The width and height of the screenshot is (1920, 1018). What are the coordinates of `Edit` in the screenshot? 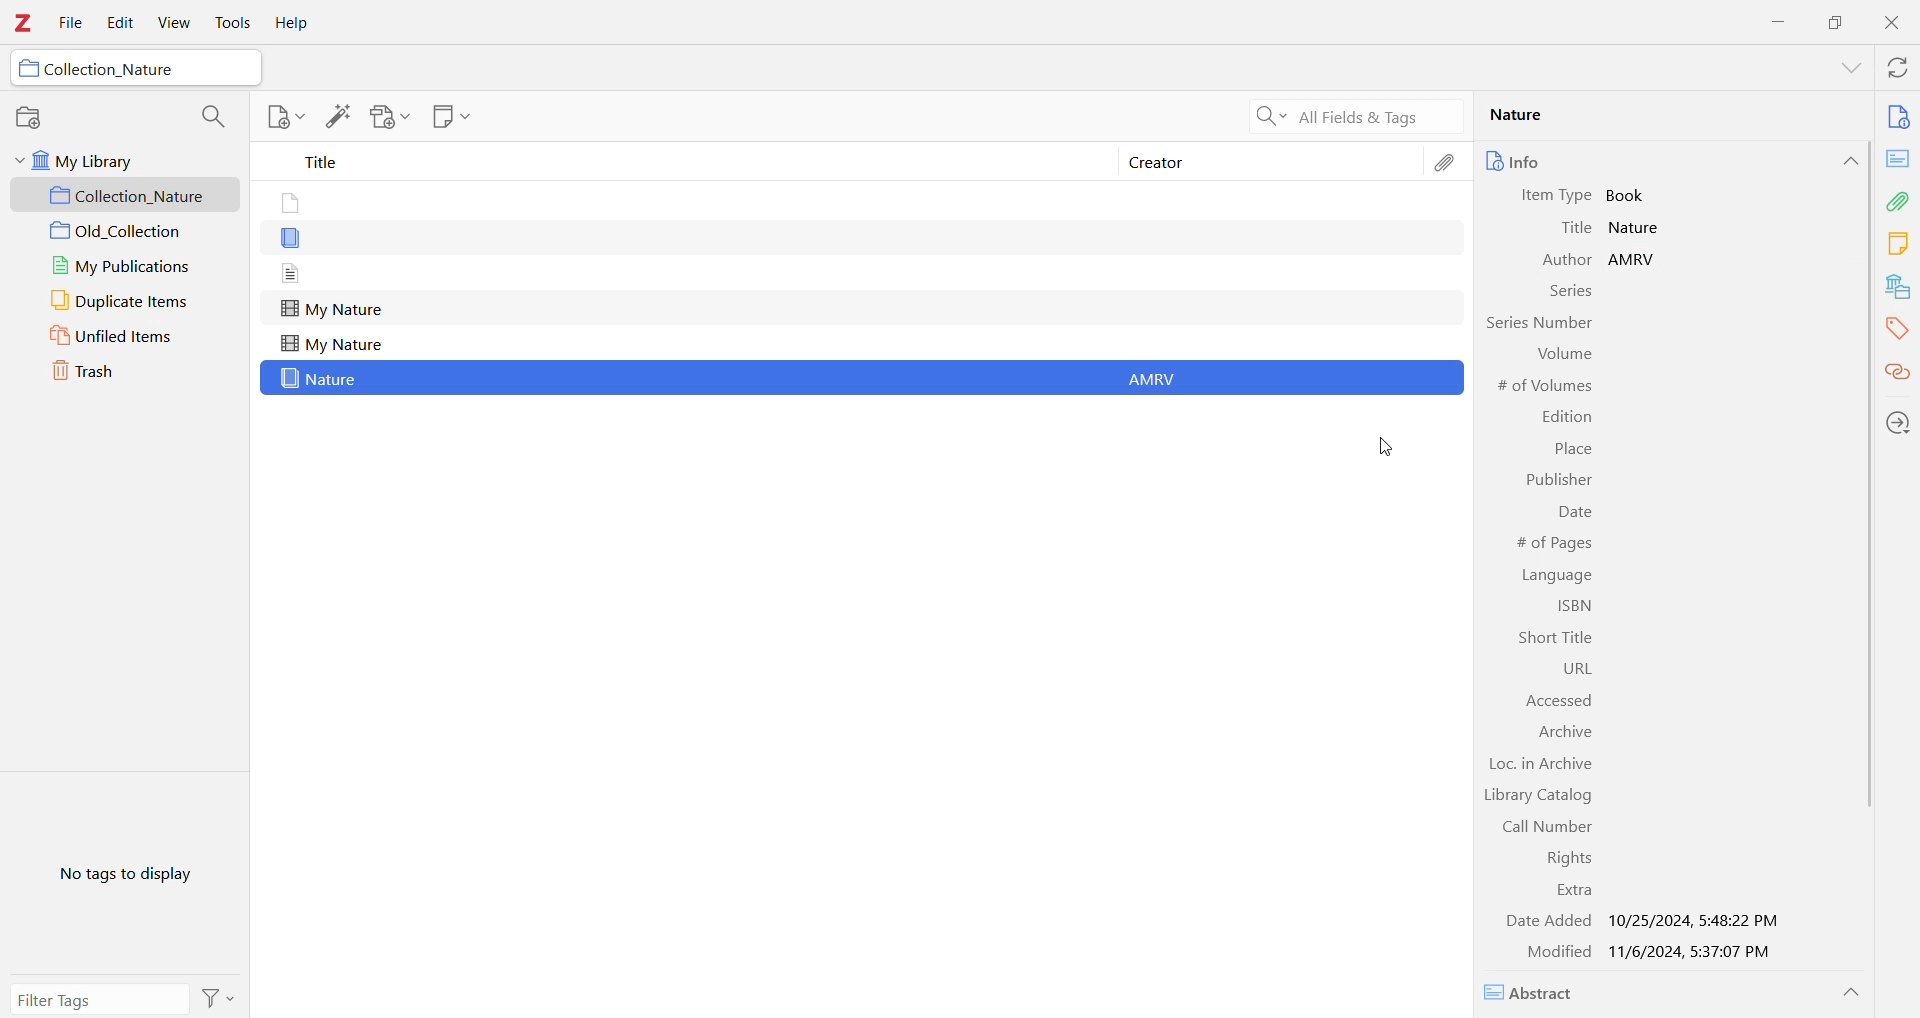 It's located at (116, 24).